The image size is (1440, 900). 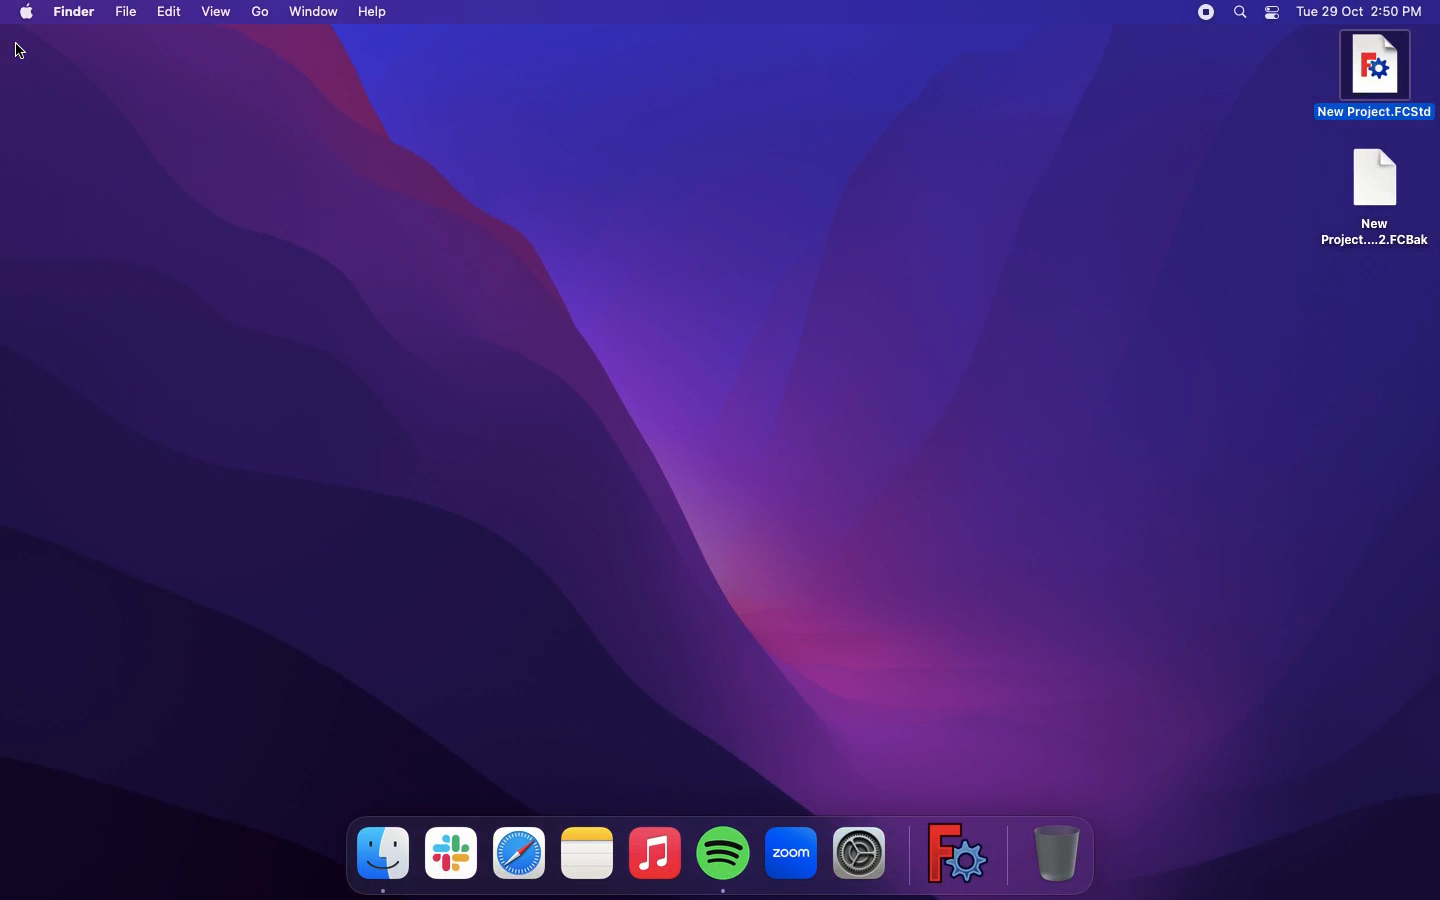 I want to click on FreeCAD, so click(x=1375, y=76).